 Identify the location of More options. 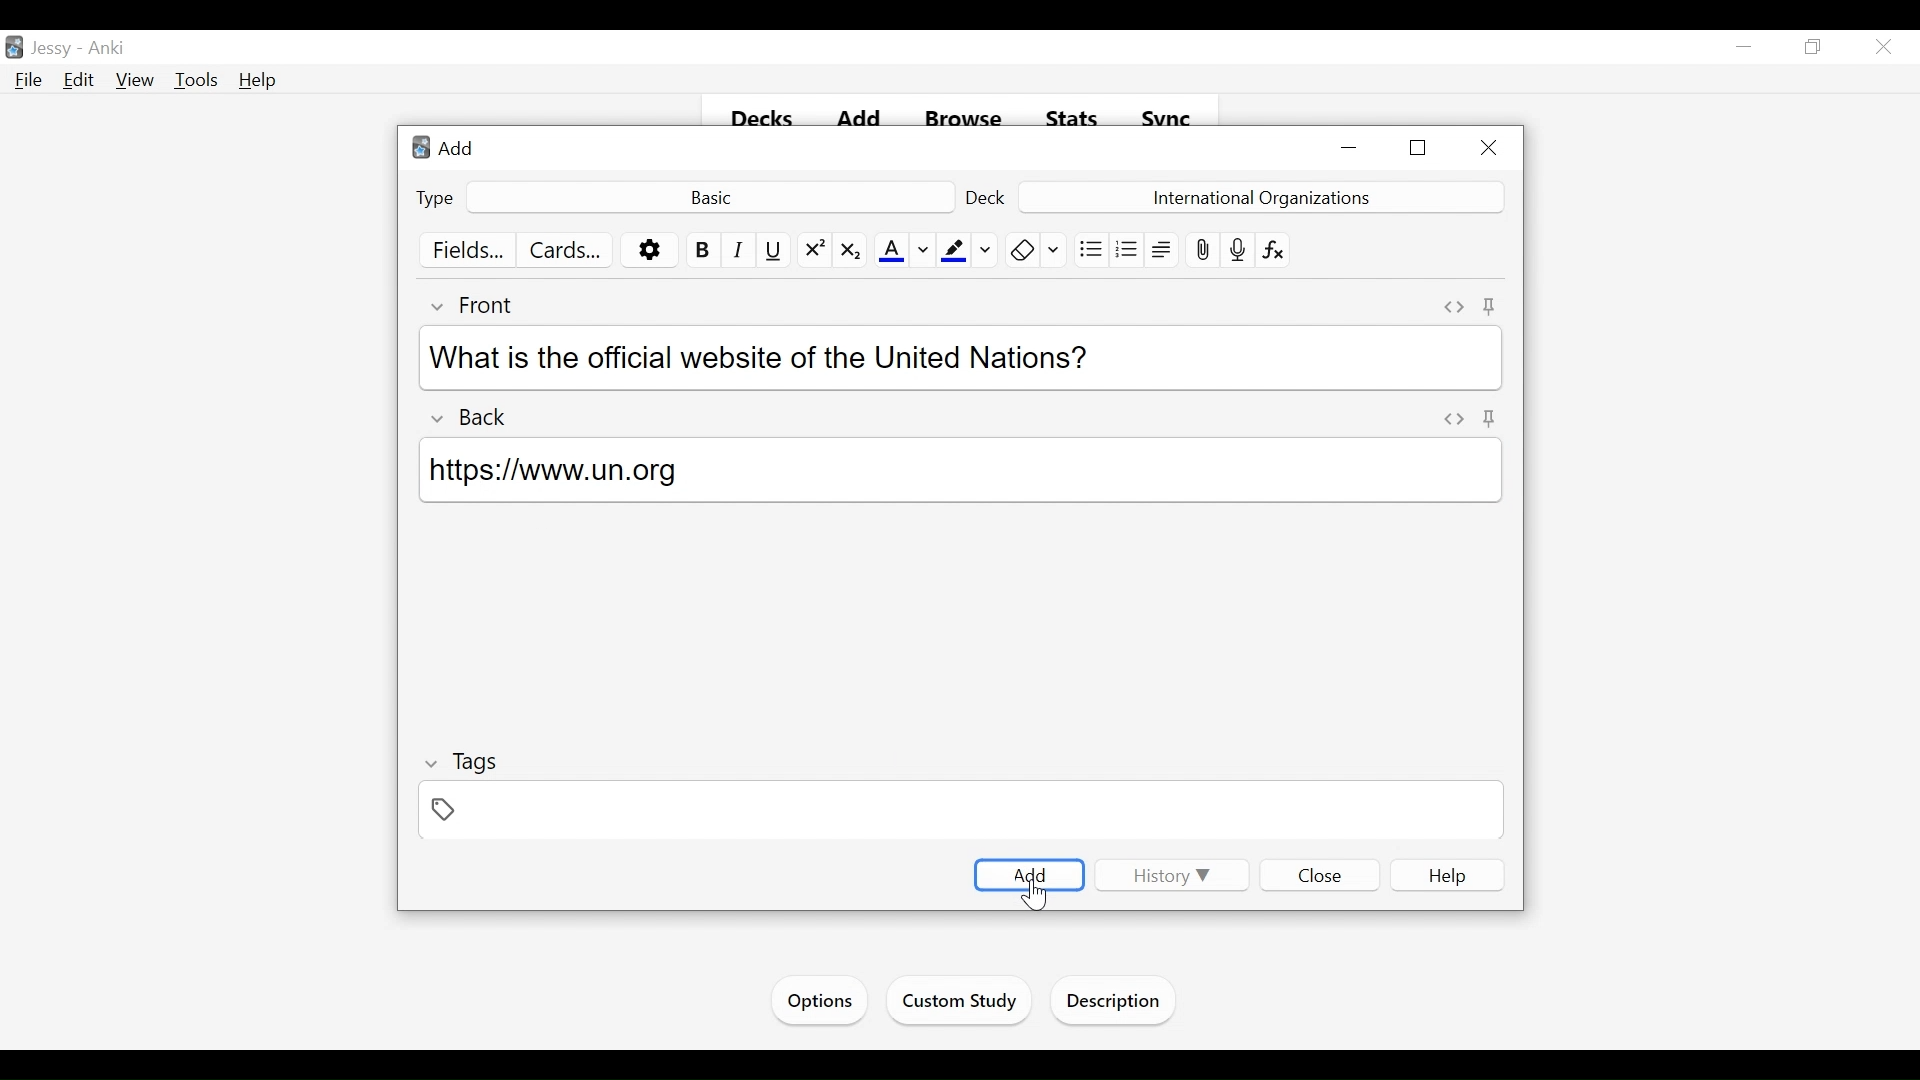
(649, 250).